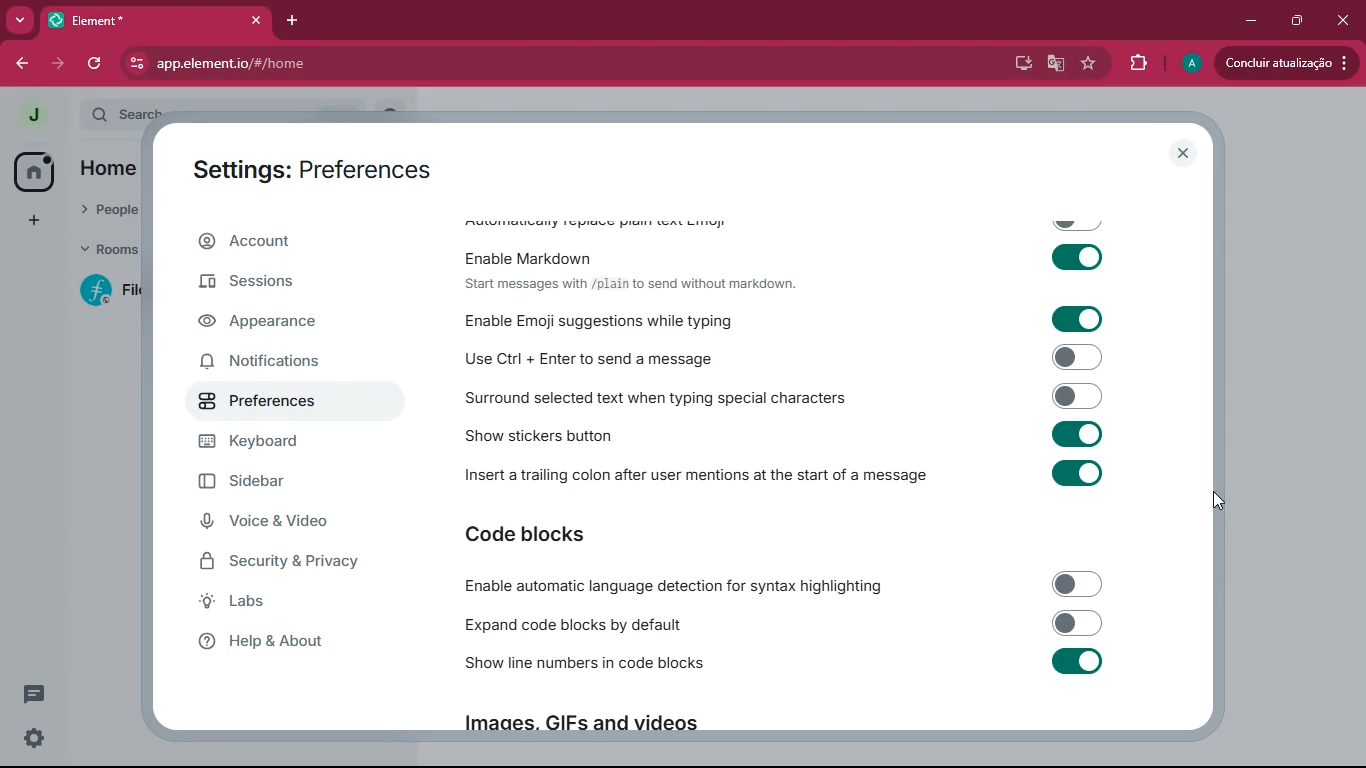 The height and width of the screenshot is (768, 1366). What do you see at coordinates (241, 109) in the screenshot?
I see `search ctrl k` at bounding box center [241, 109].